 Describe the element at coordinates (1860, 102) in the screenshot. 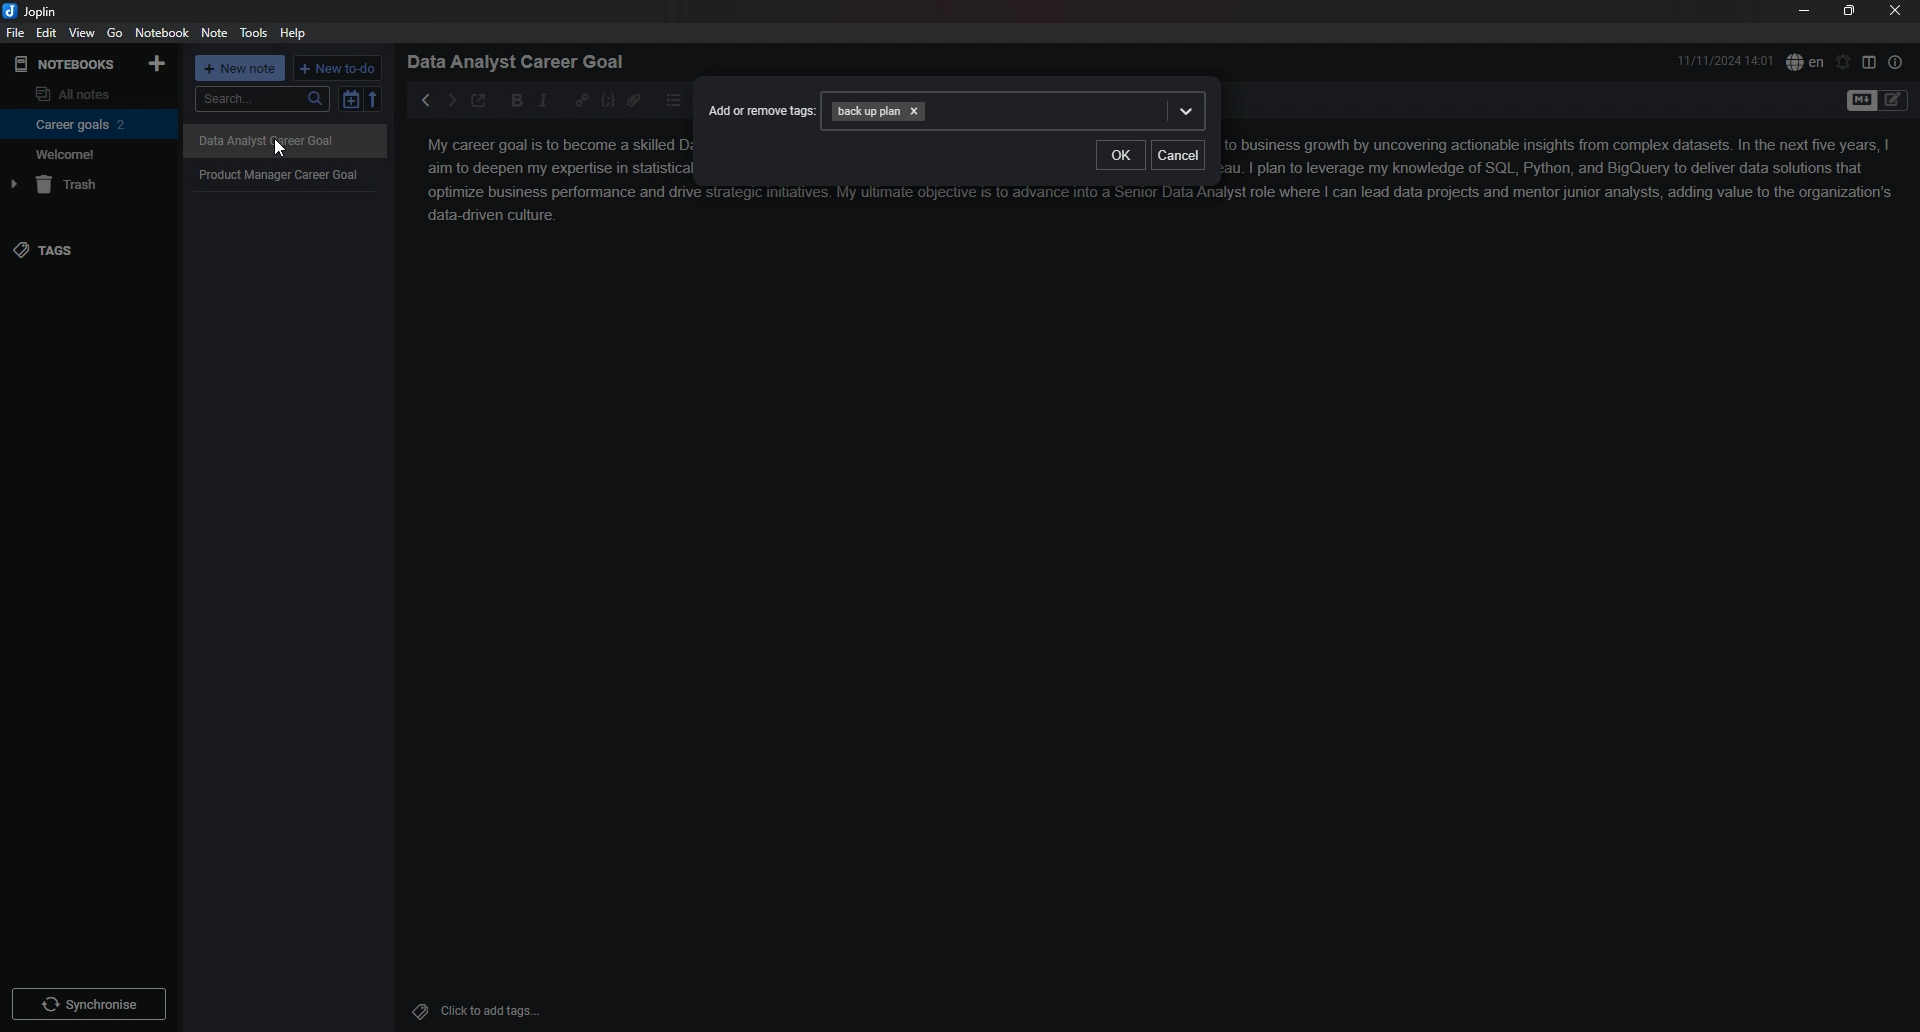

I see `toggle editor` at that location.